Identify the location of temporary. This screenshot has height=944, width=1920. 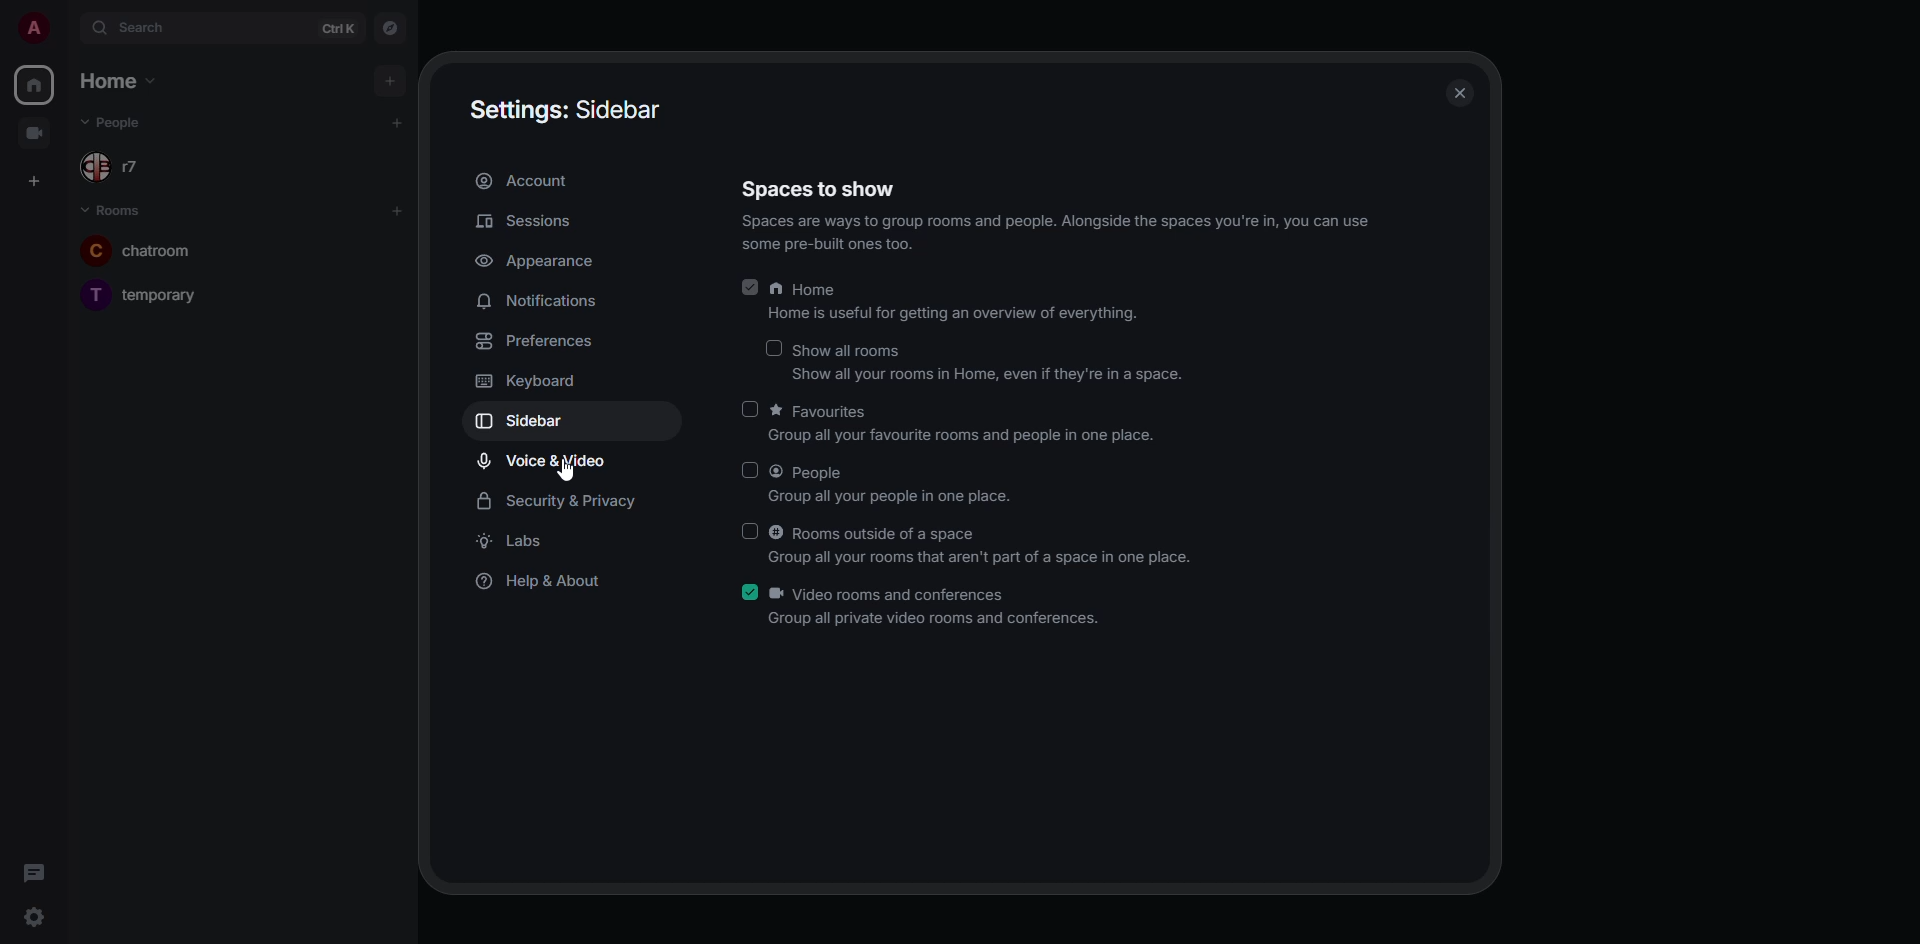
(141, 294).